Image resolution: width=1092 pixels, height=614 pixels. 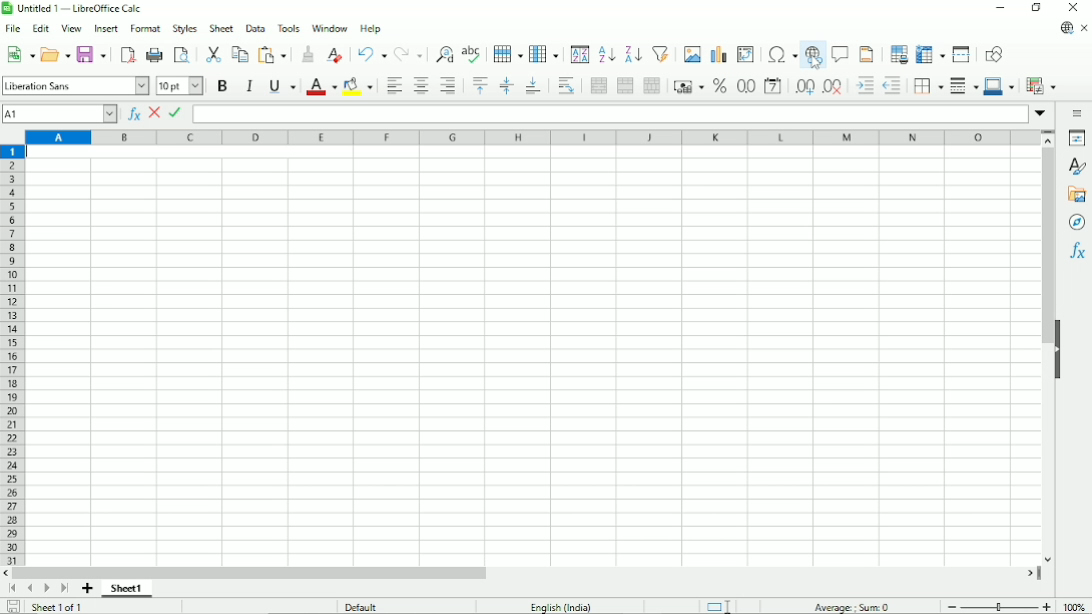 What do you see at coordinates (92, 53) in the screenshot?
I see `Save` at bounding box center [92, 53].